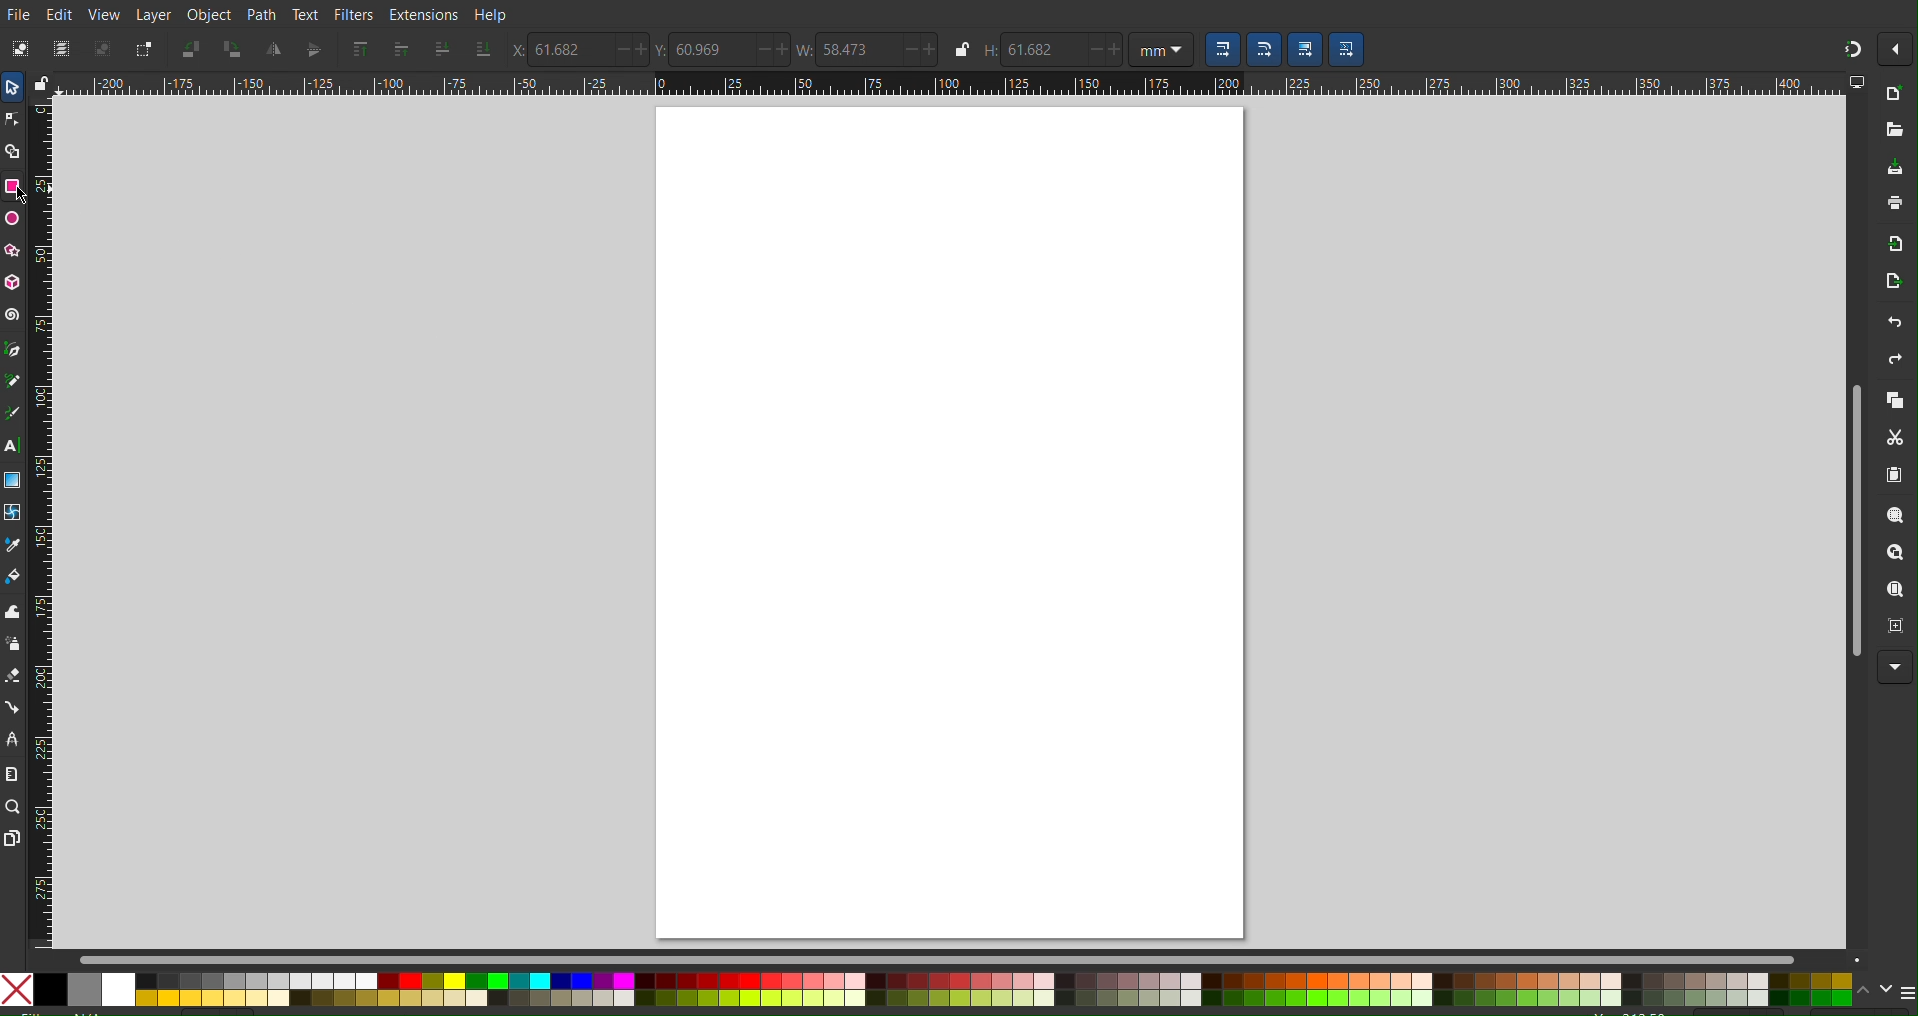 The image size is (1918, 1016). Describe the element at coordinates (12, 186) in the screenshot. I see `Rectangle` at that location.